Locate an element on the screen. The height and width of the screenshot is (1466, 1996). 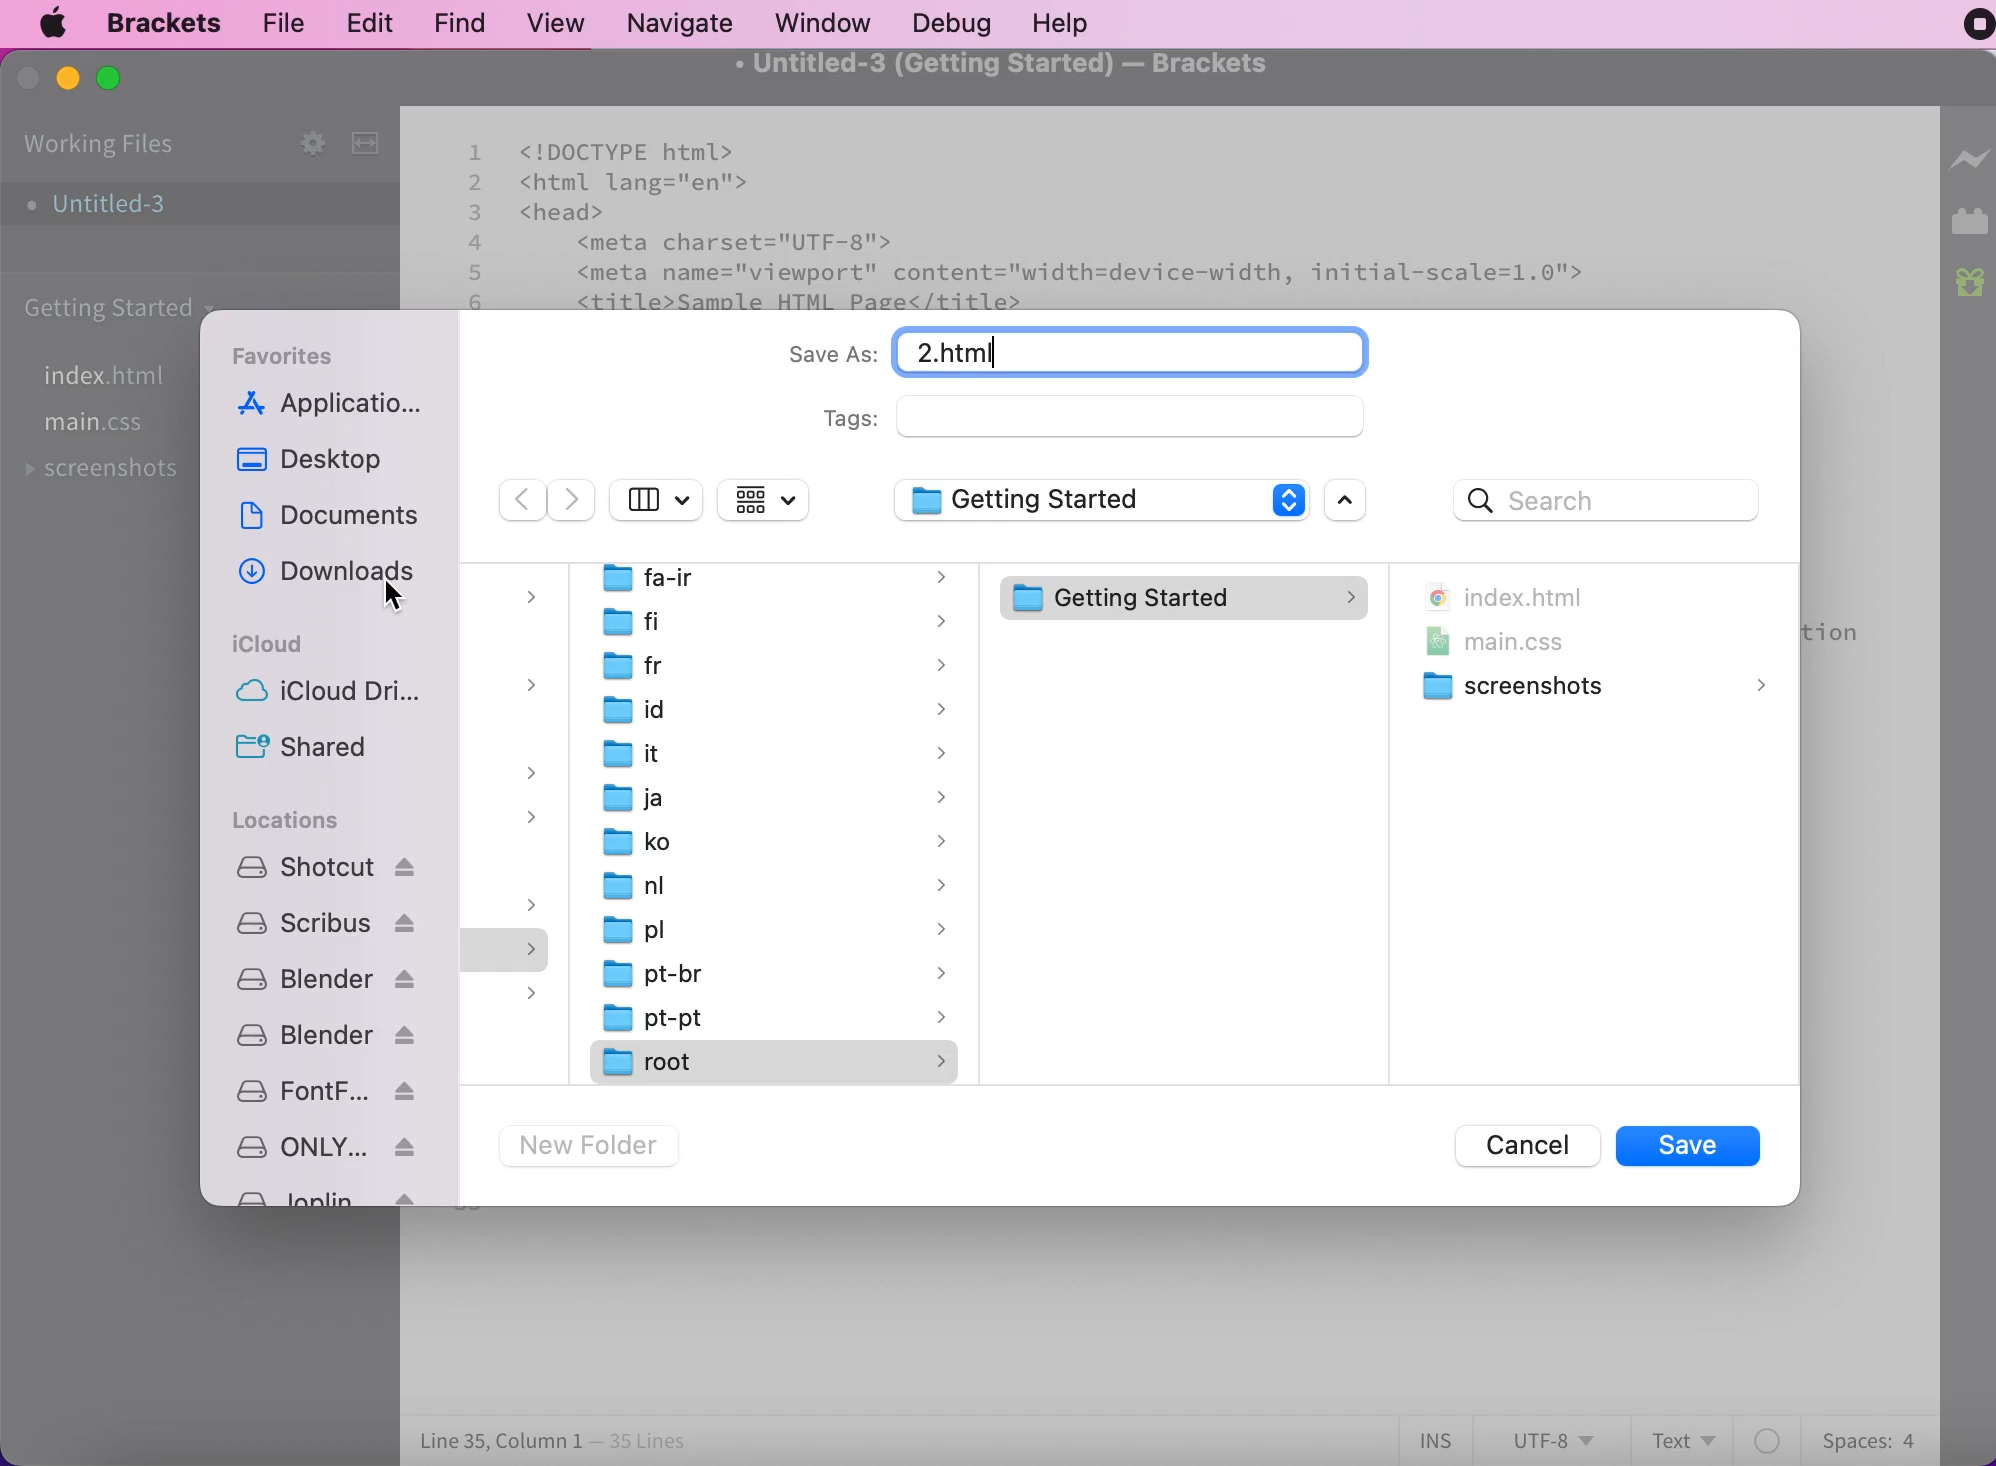
it is located at coordinates (778, 751).